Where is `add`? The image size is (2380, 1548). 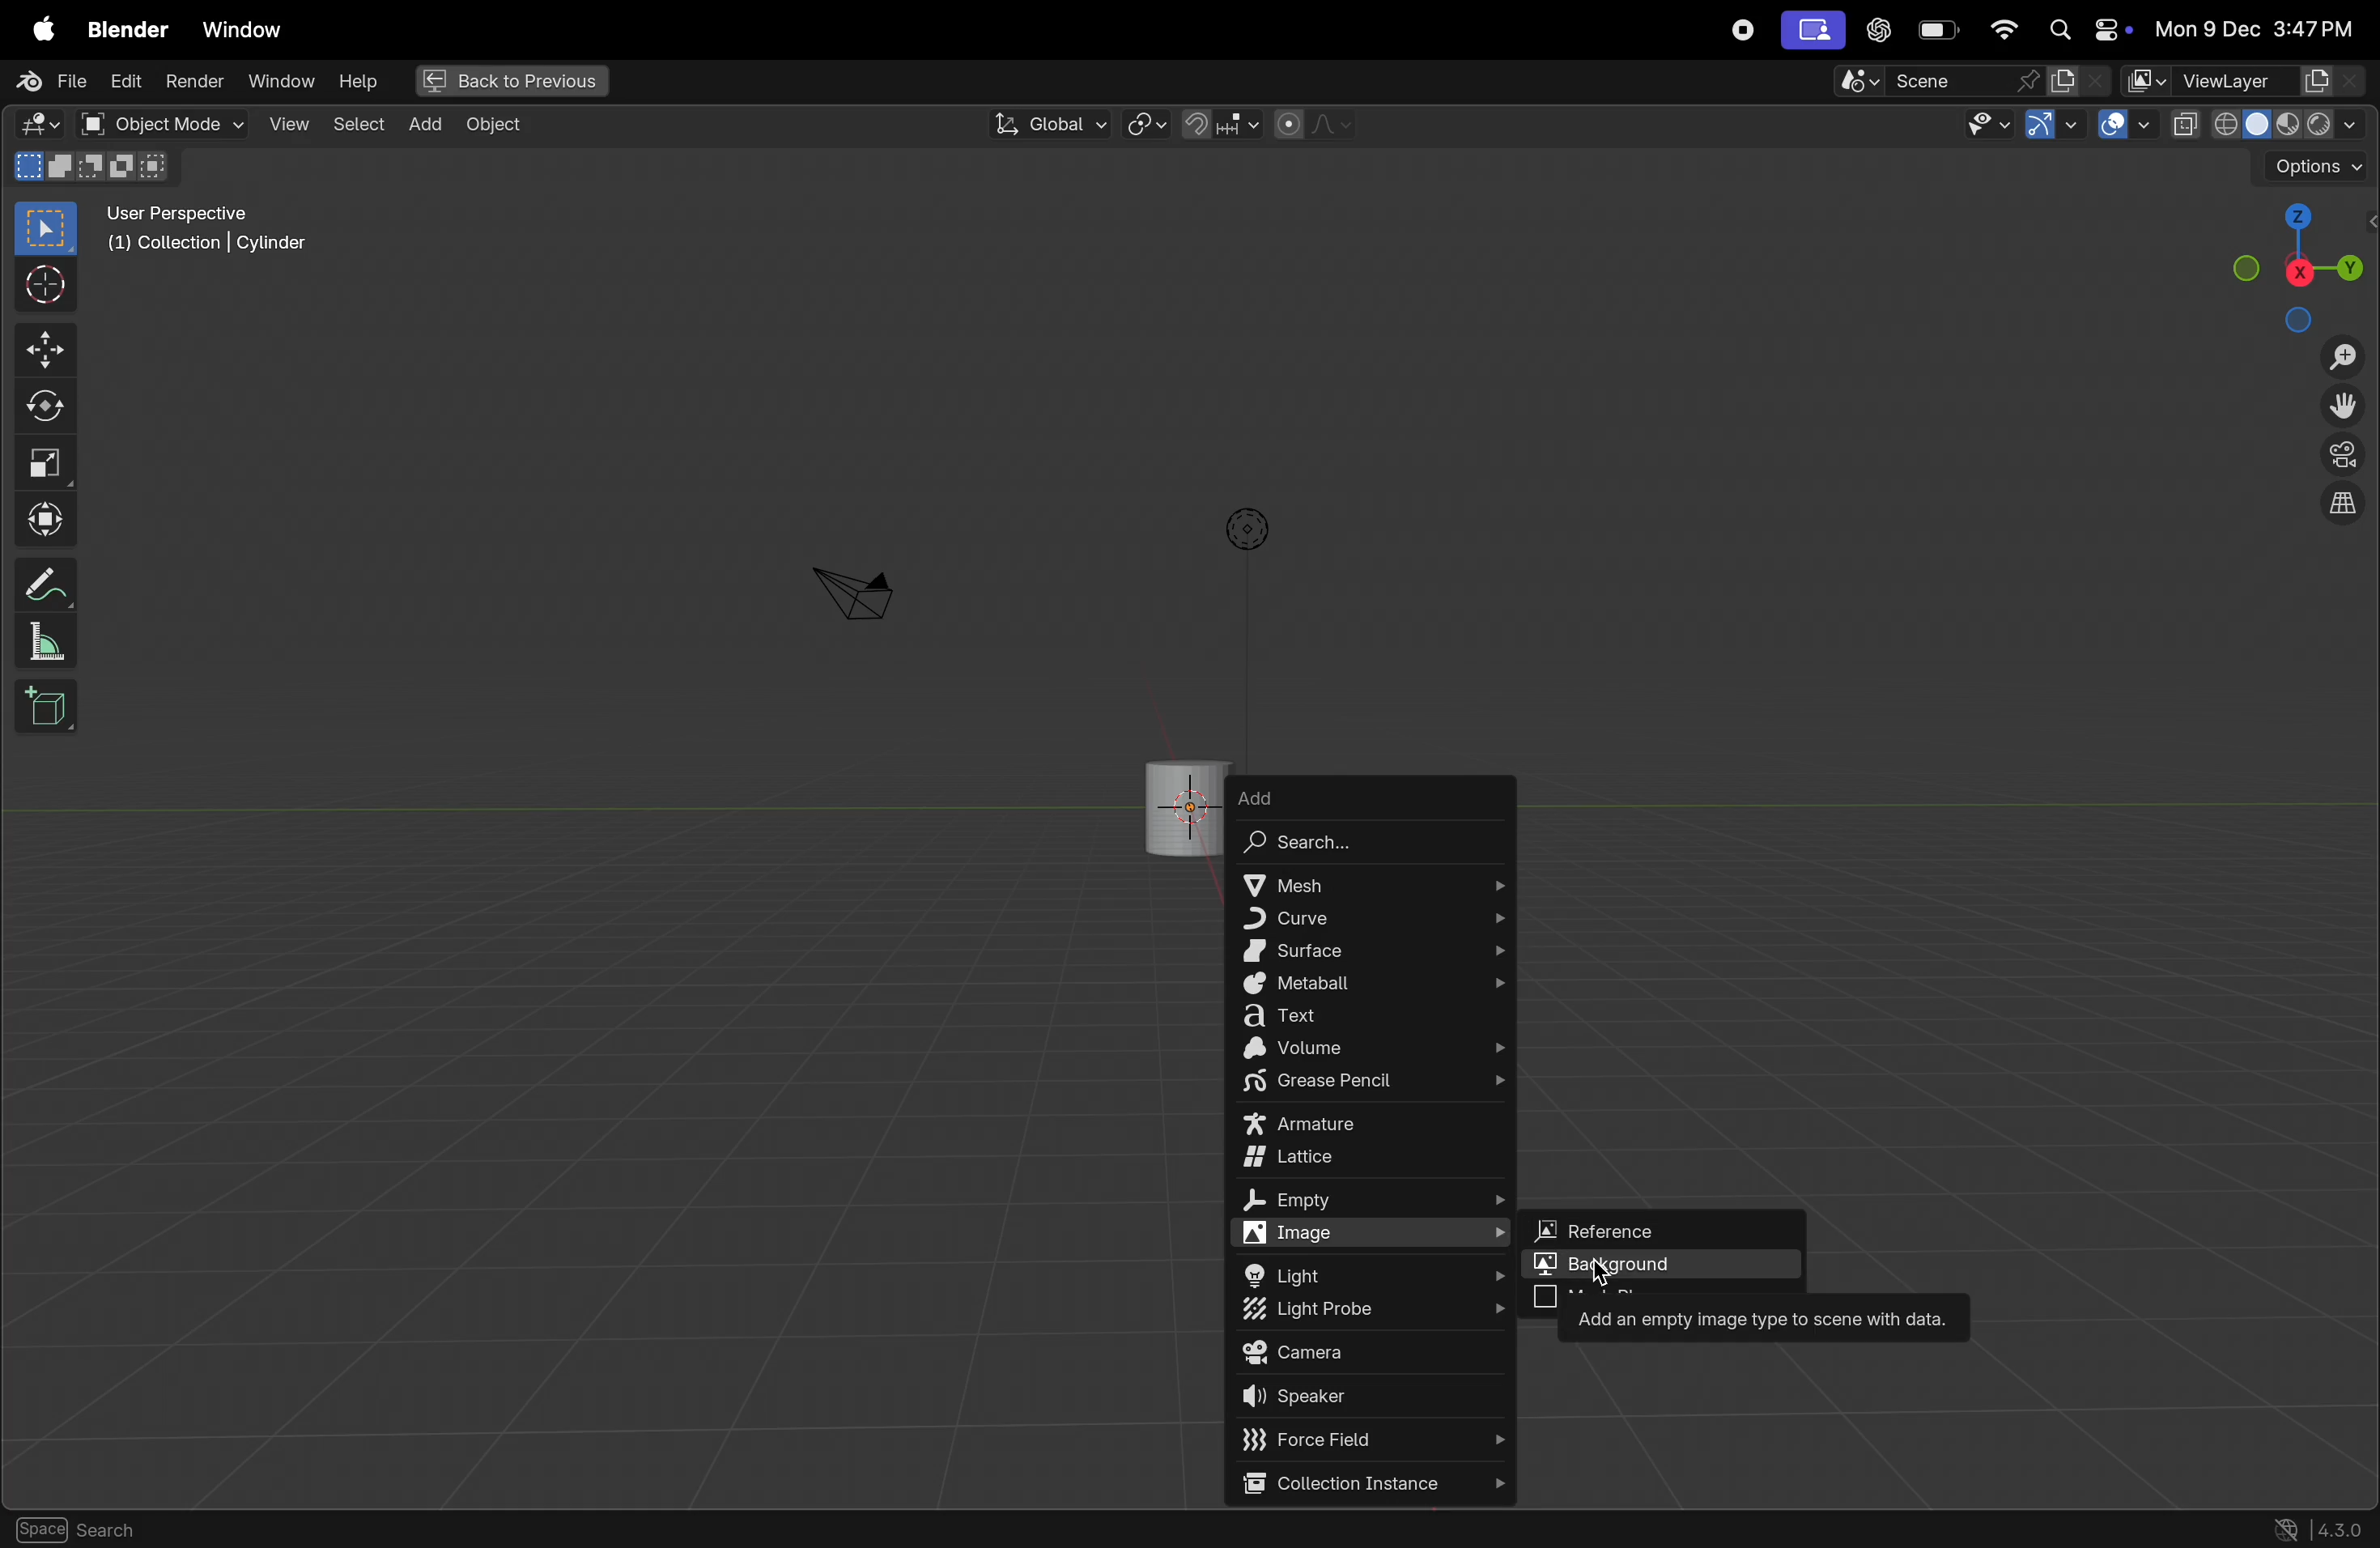
add is located at coordinates (1310, 796).